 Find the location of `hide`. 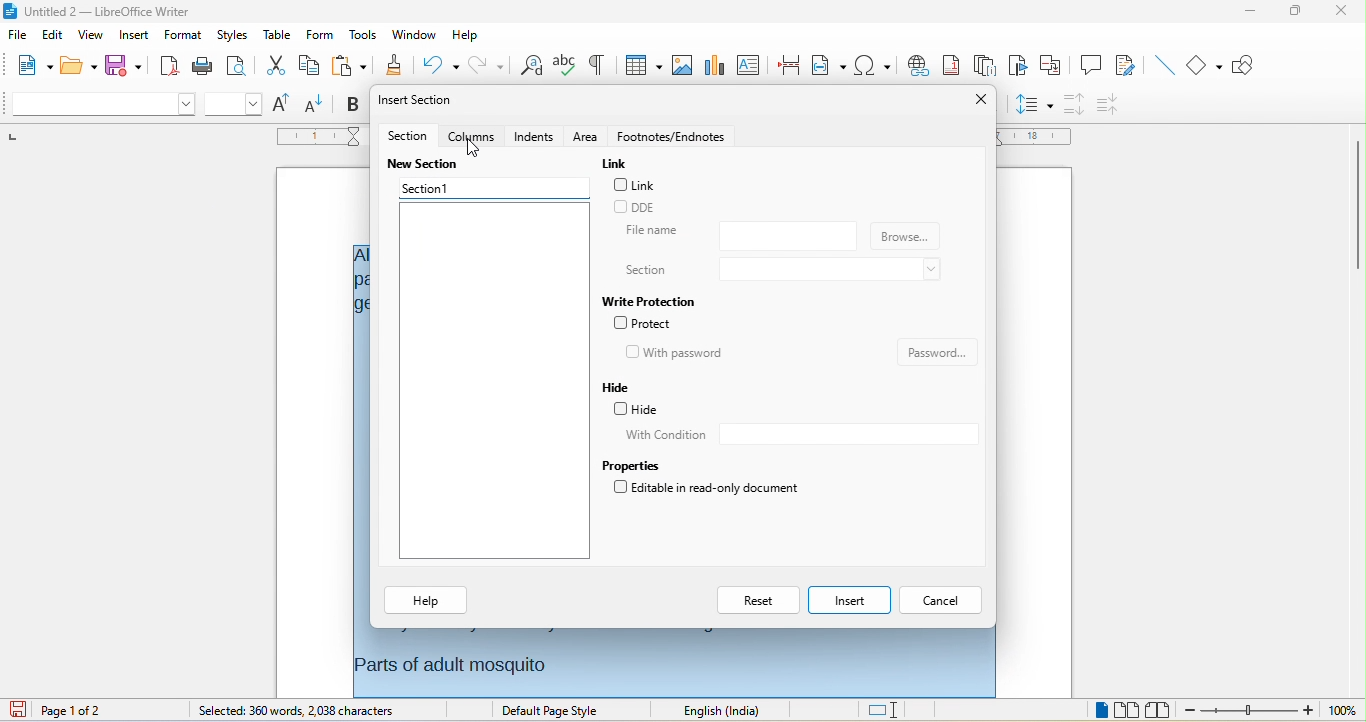

hide is located at coordinates (614, 386).